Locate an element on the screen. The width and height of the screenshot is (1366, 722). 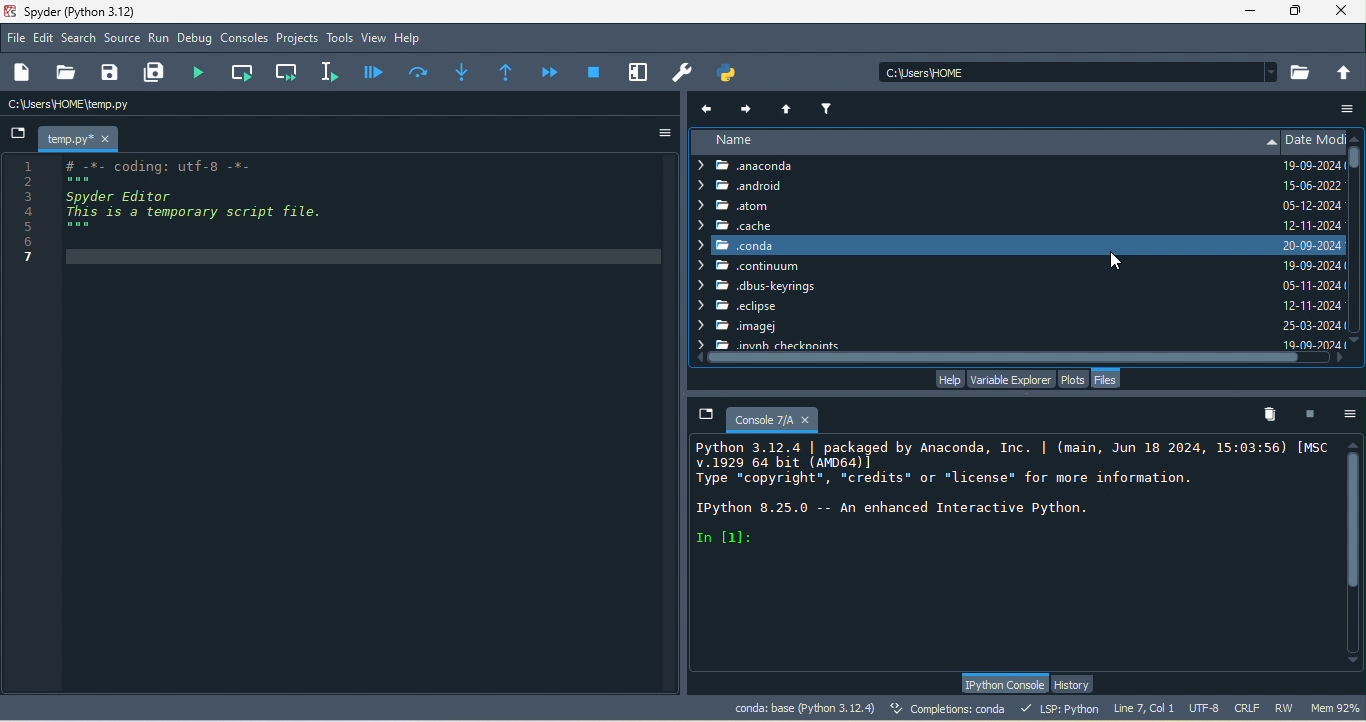
rw is located at coordinates (1286, 708).